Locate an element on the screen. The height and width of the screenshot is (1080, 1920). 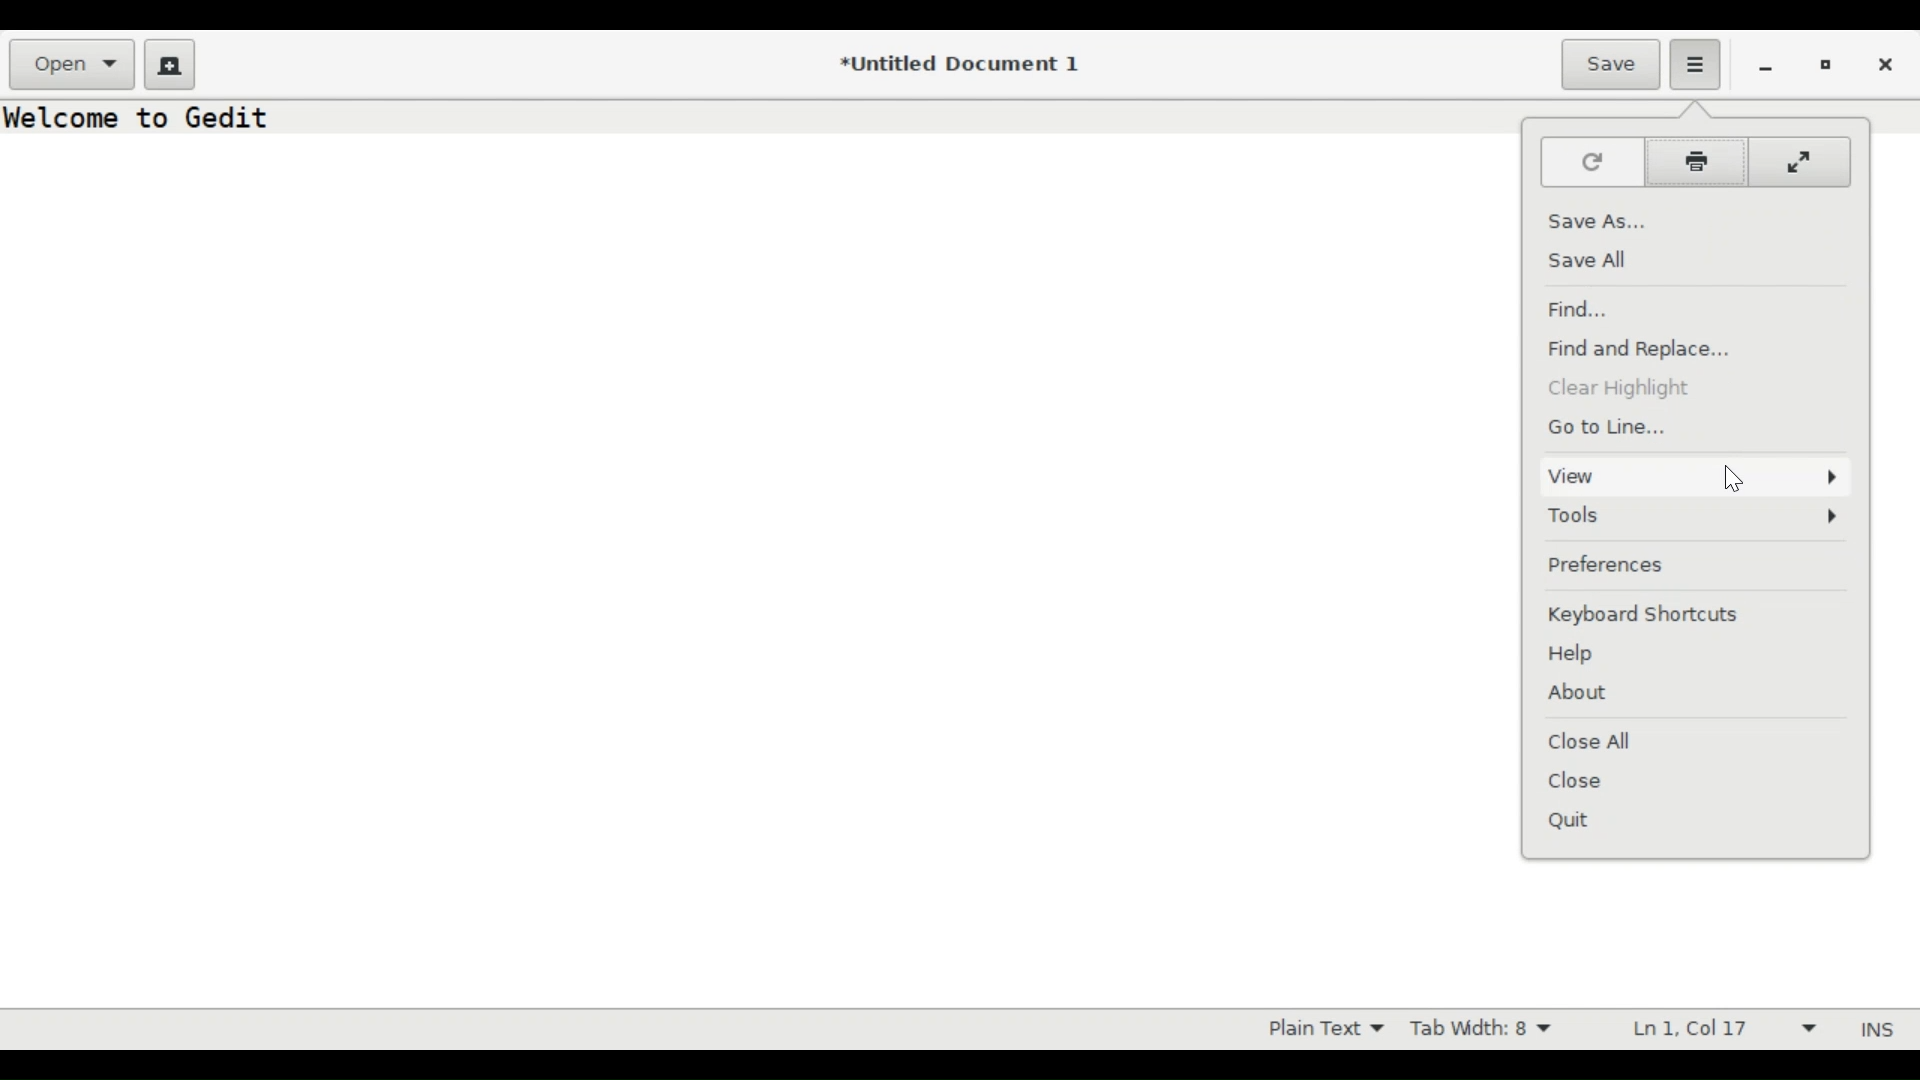
Reload is located at coordinates (1588, 161).